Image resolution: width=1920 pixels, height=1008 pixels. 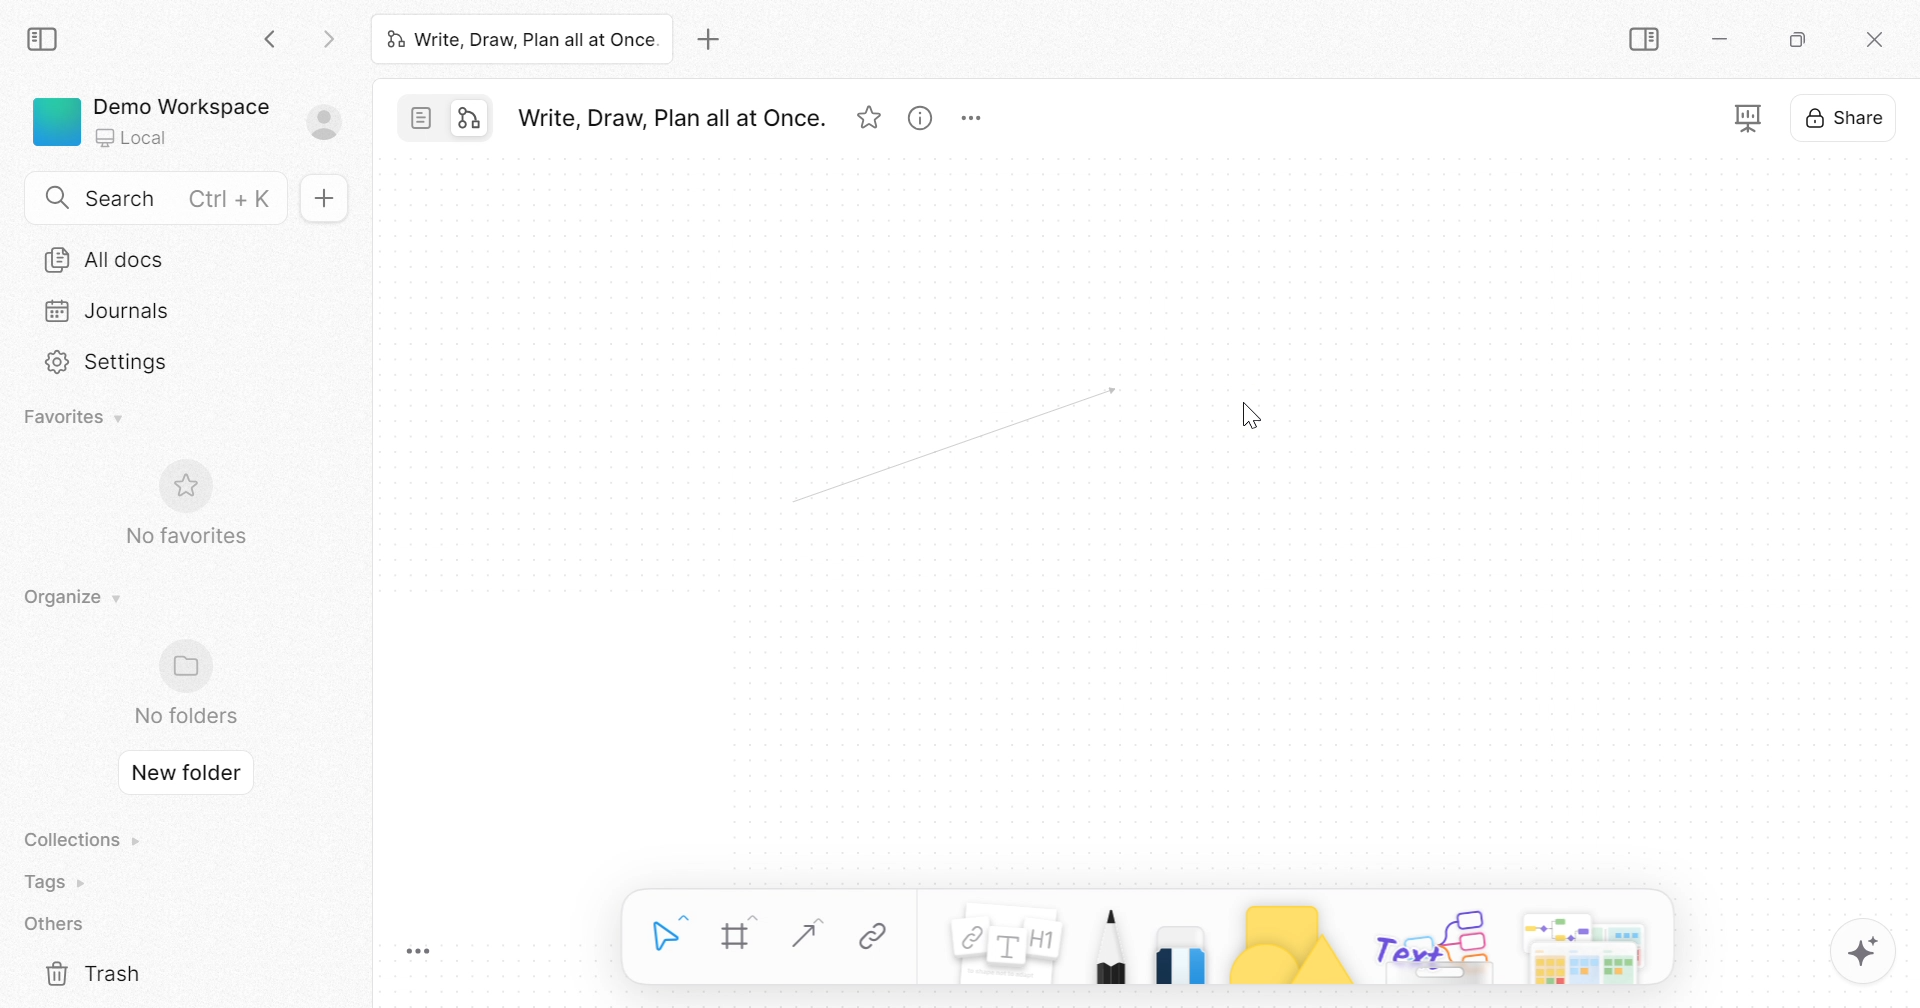 I want to click on Others, so click(x=54, y=925).